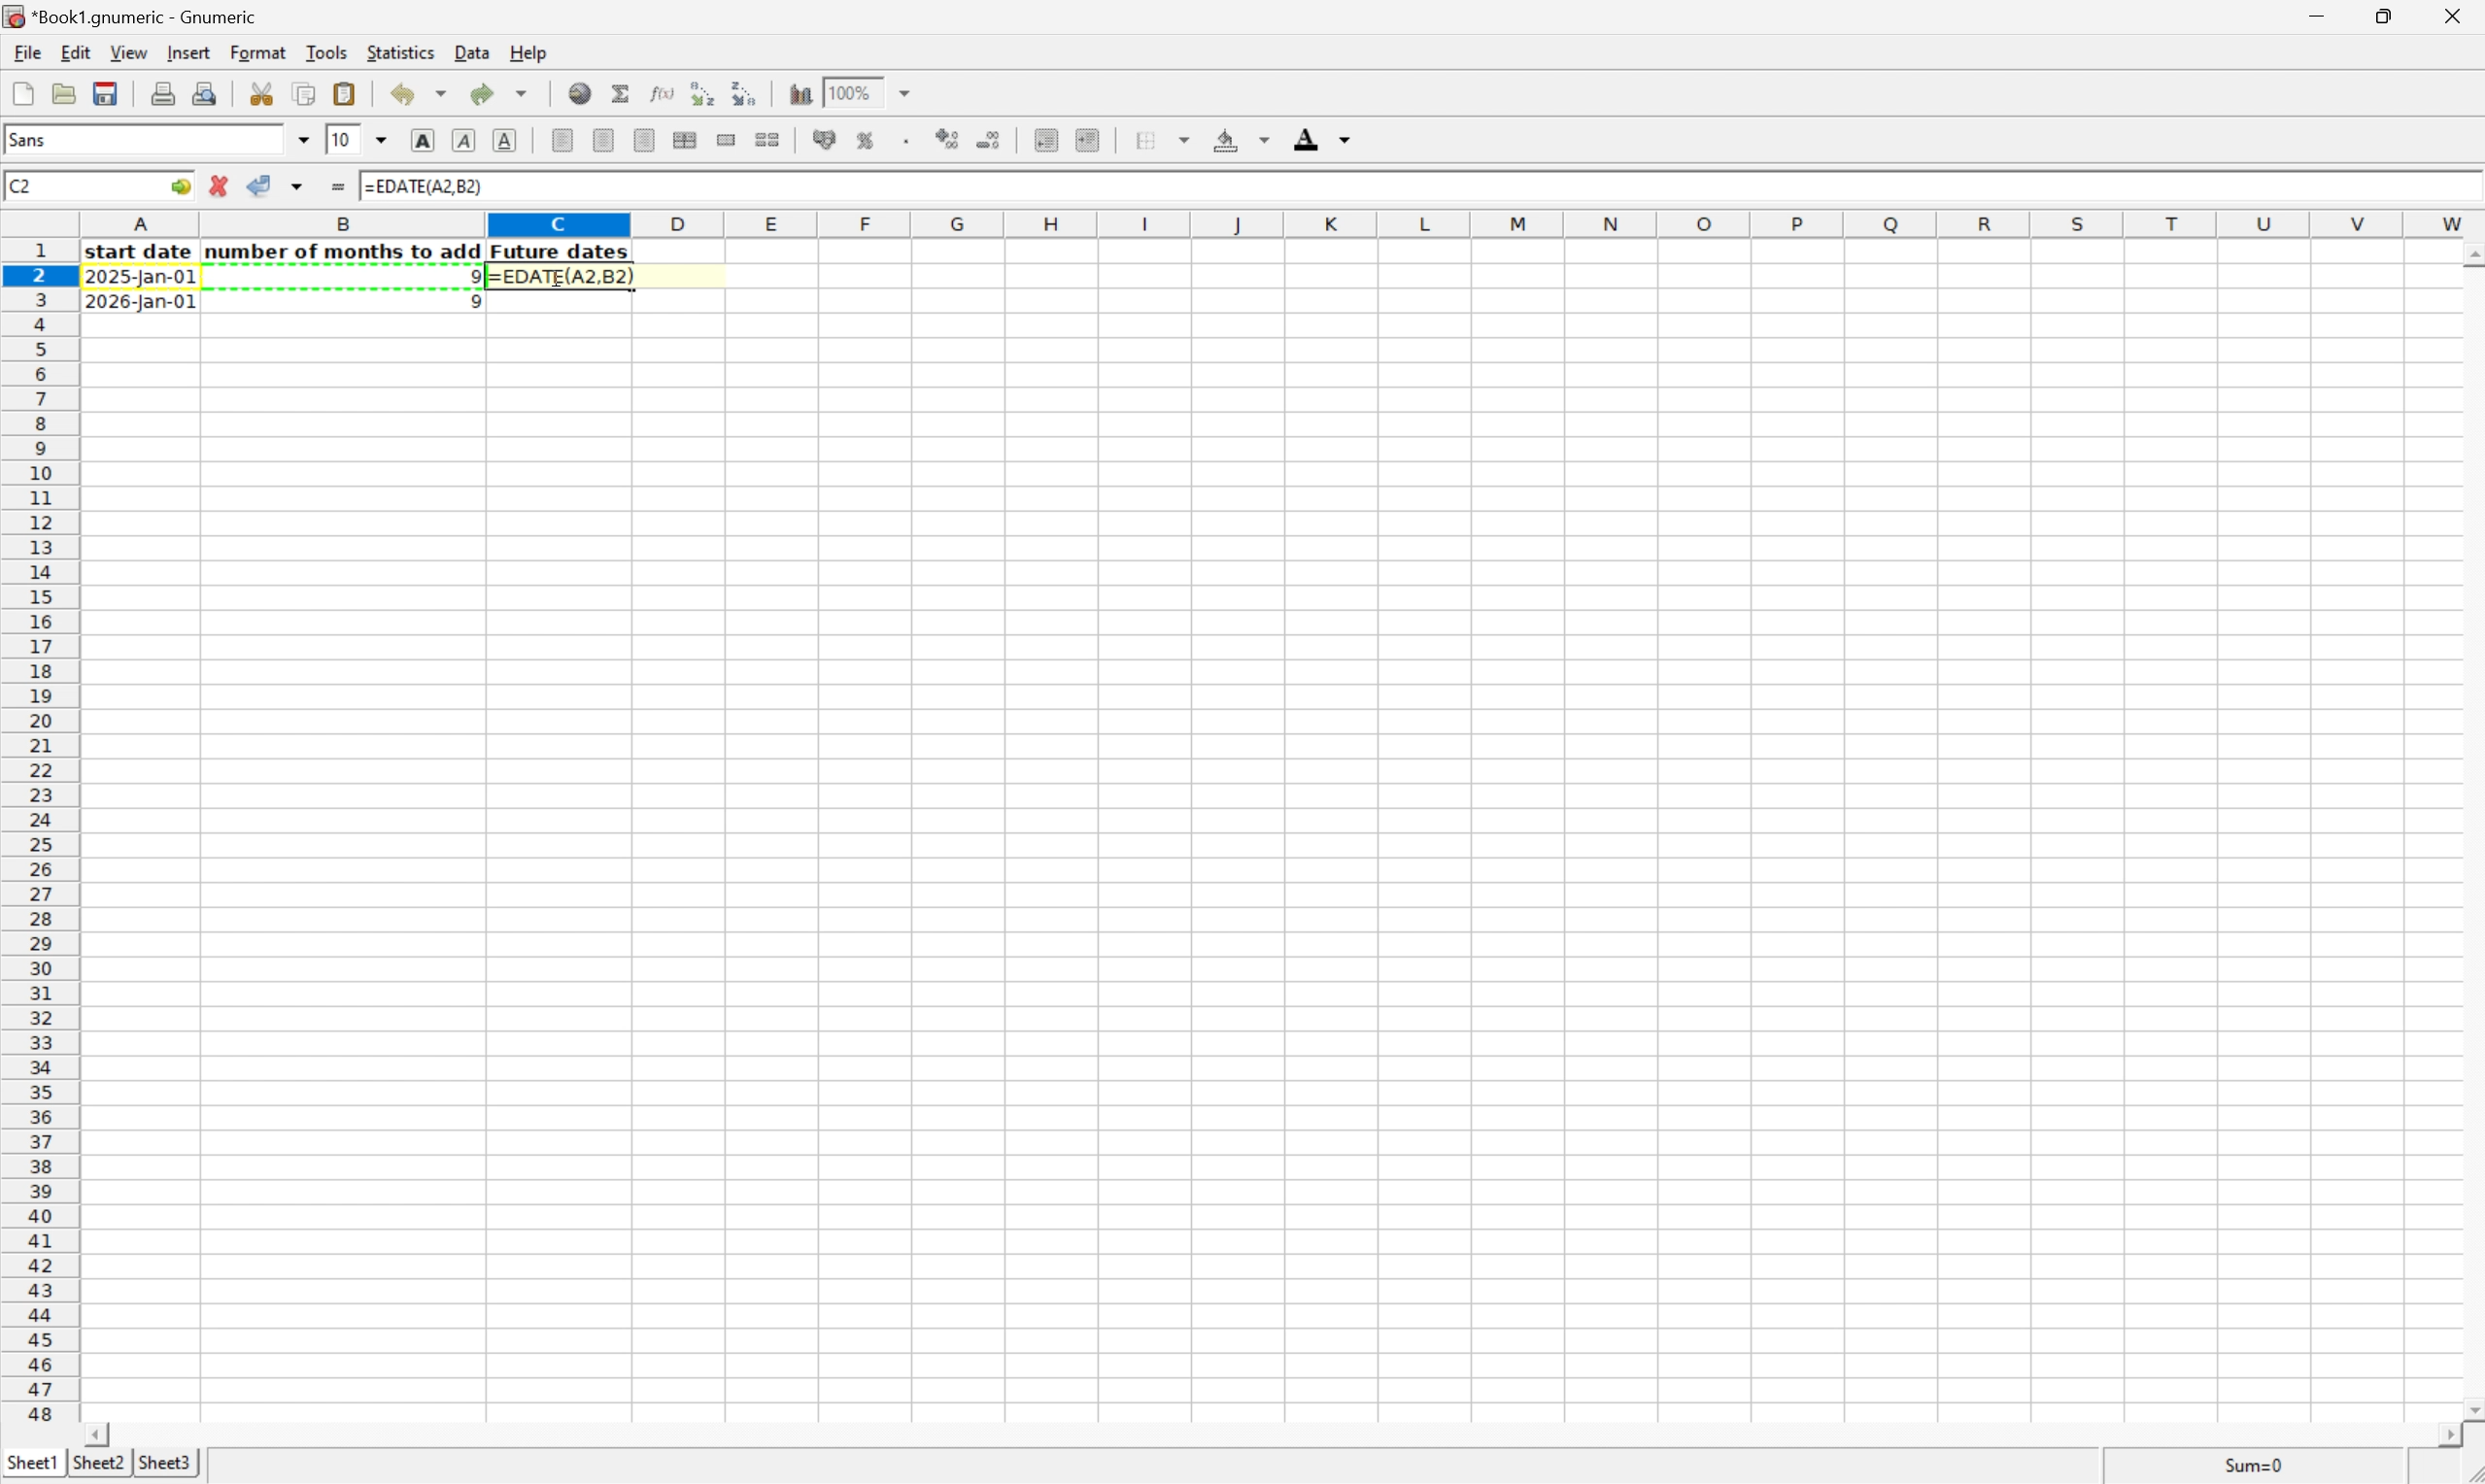 The image size is (2485, 1484). Describe the element at coordinates (468, 276) in the screenshot. I see `9` at that location.